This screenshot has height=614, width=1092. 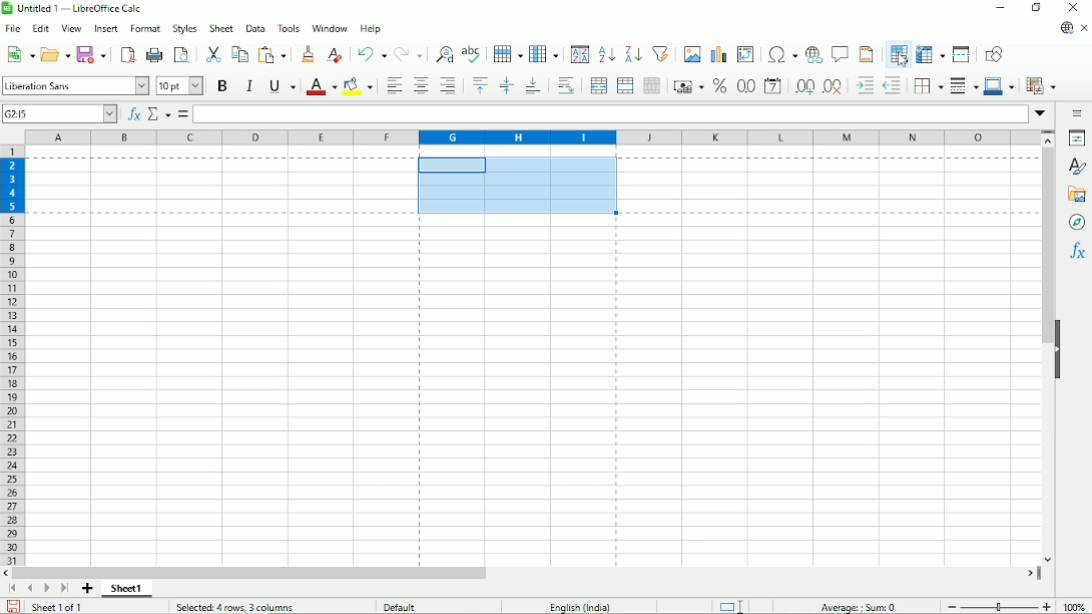 I want to click on Align left, so click(x=394, y=86).